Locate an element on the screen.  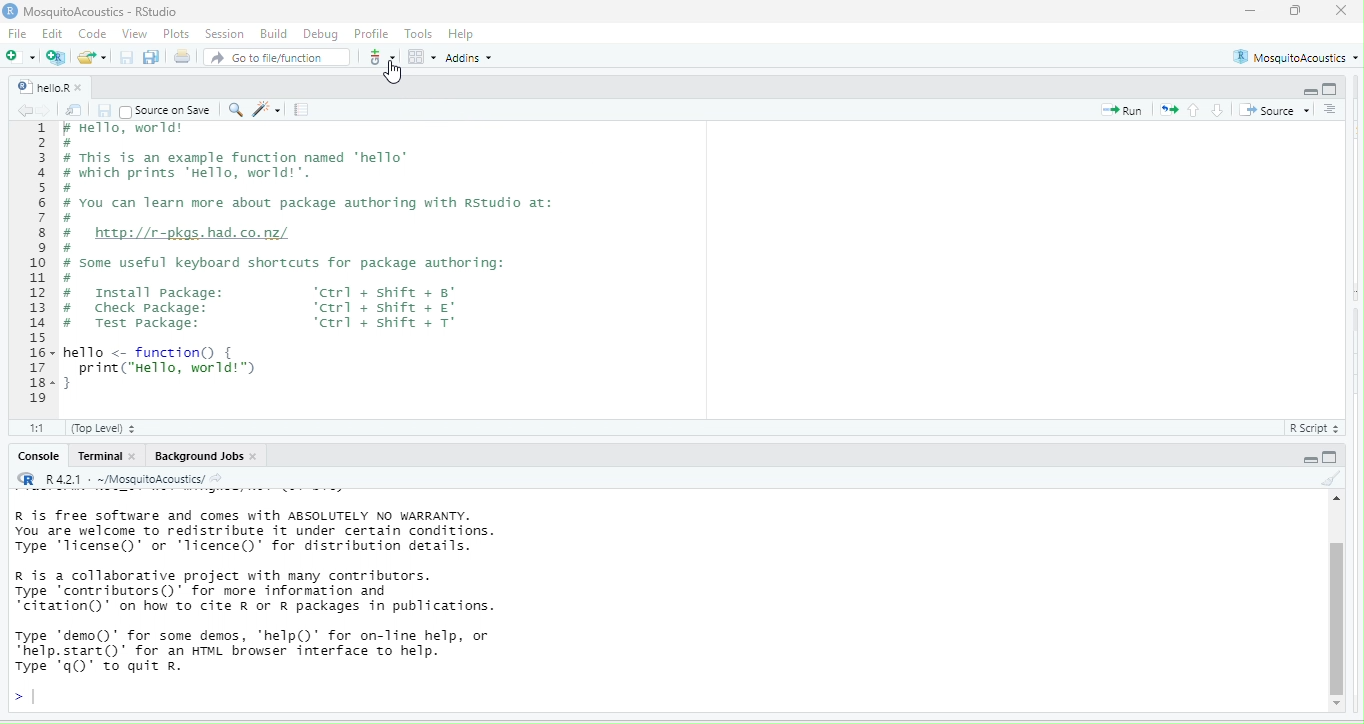
close is located at coordinates (258, 456).